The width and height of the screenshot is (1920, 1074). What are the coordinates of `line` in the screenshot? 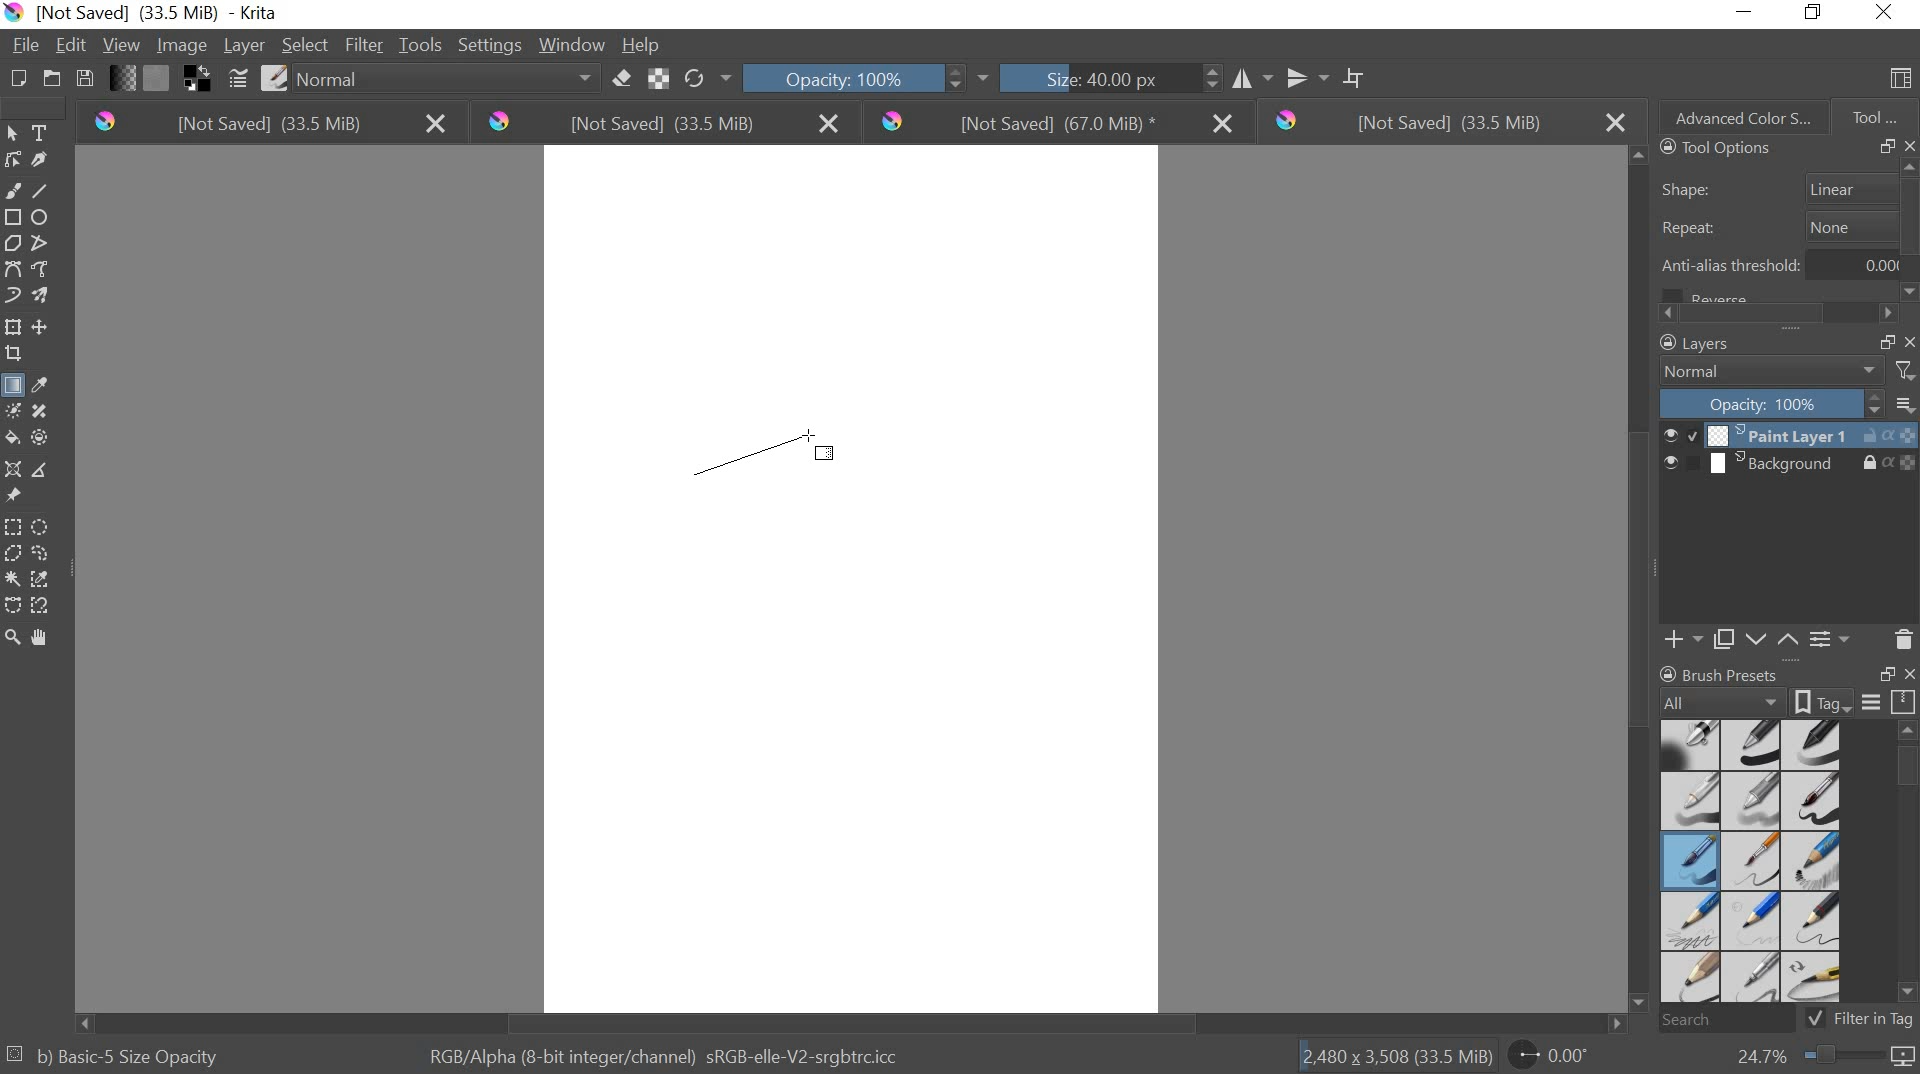 It's located at (46, 192).